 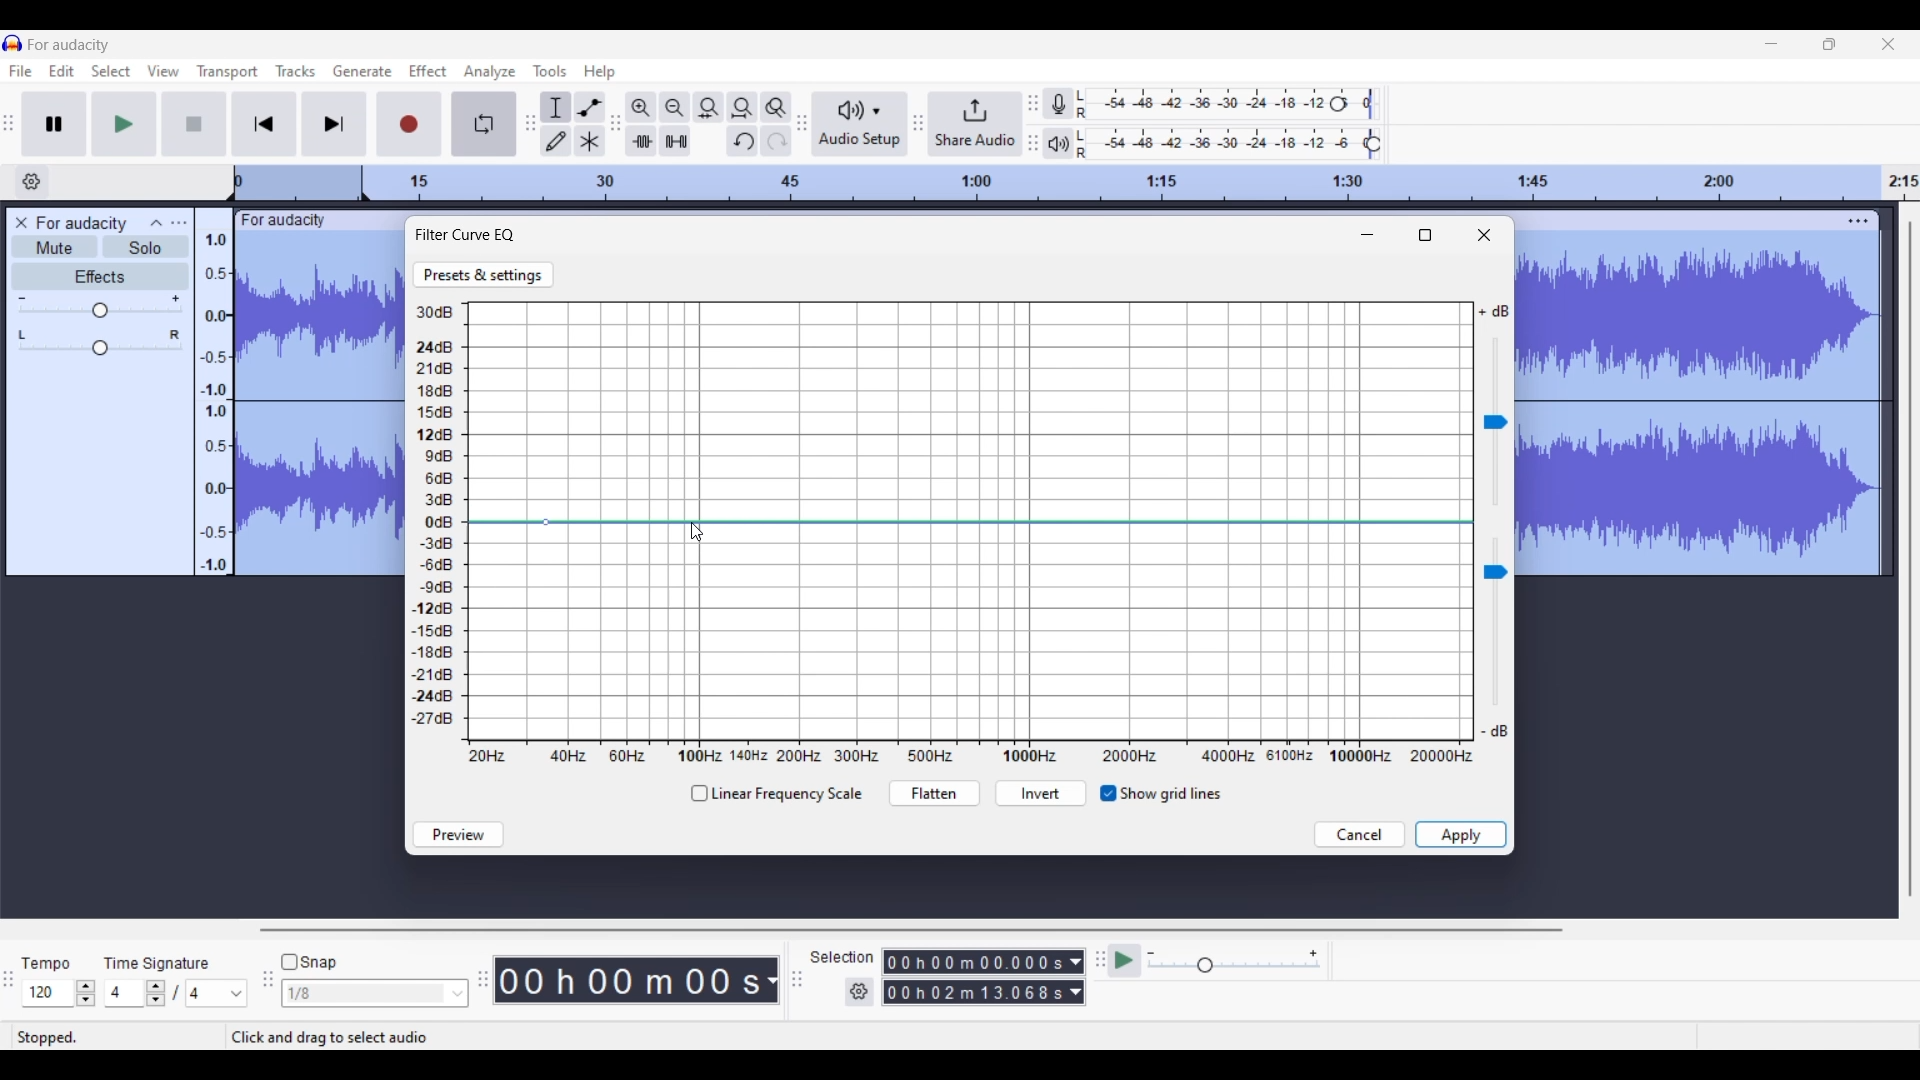 What do you see at coordinates (1858, 221) in the screenshot?
I see `Track settings` at bounding box center [1858, 221].